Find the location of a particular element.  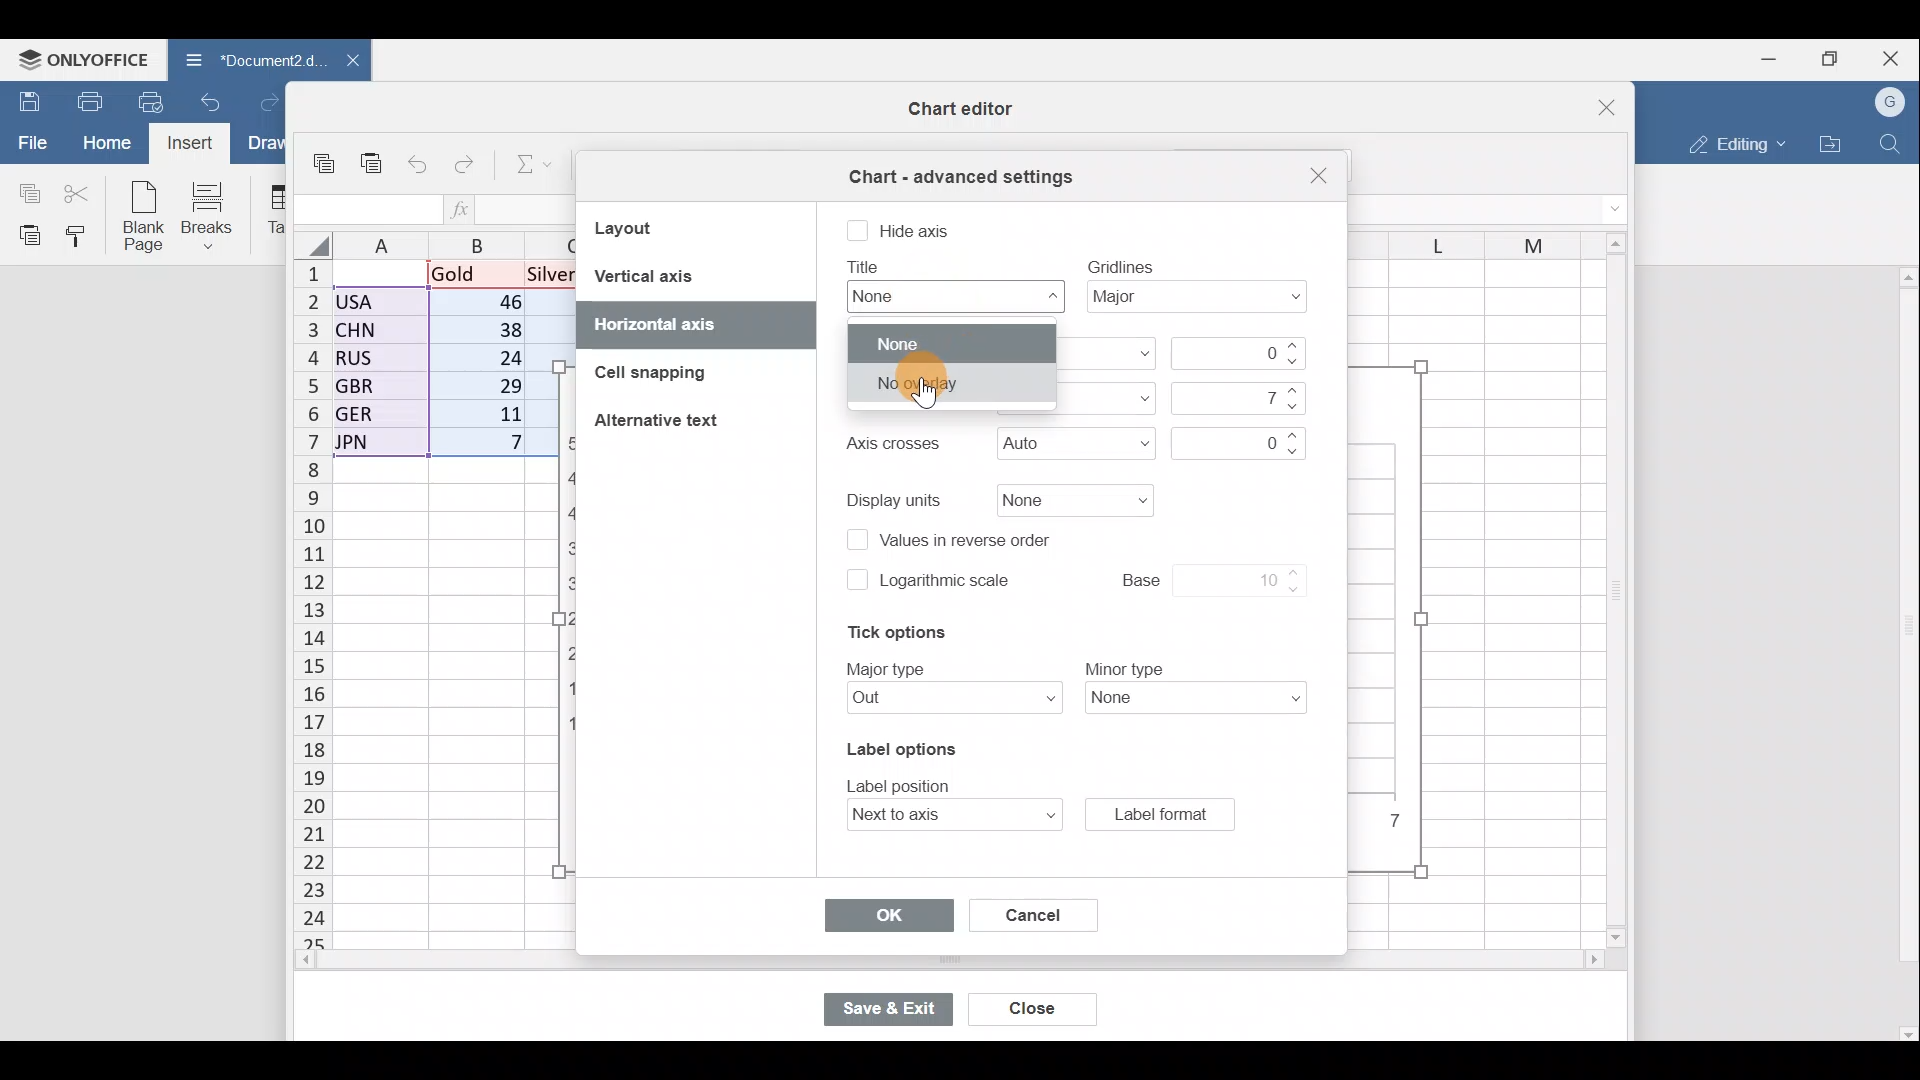

Document2.d is located at coordinates (242, 60).